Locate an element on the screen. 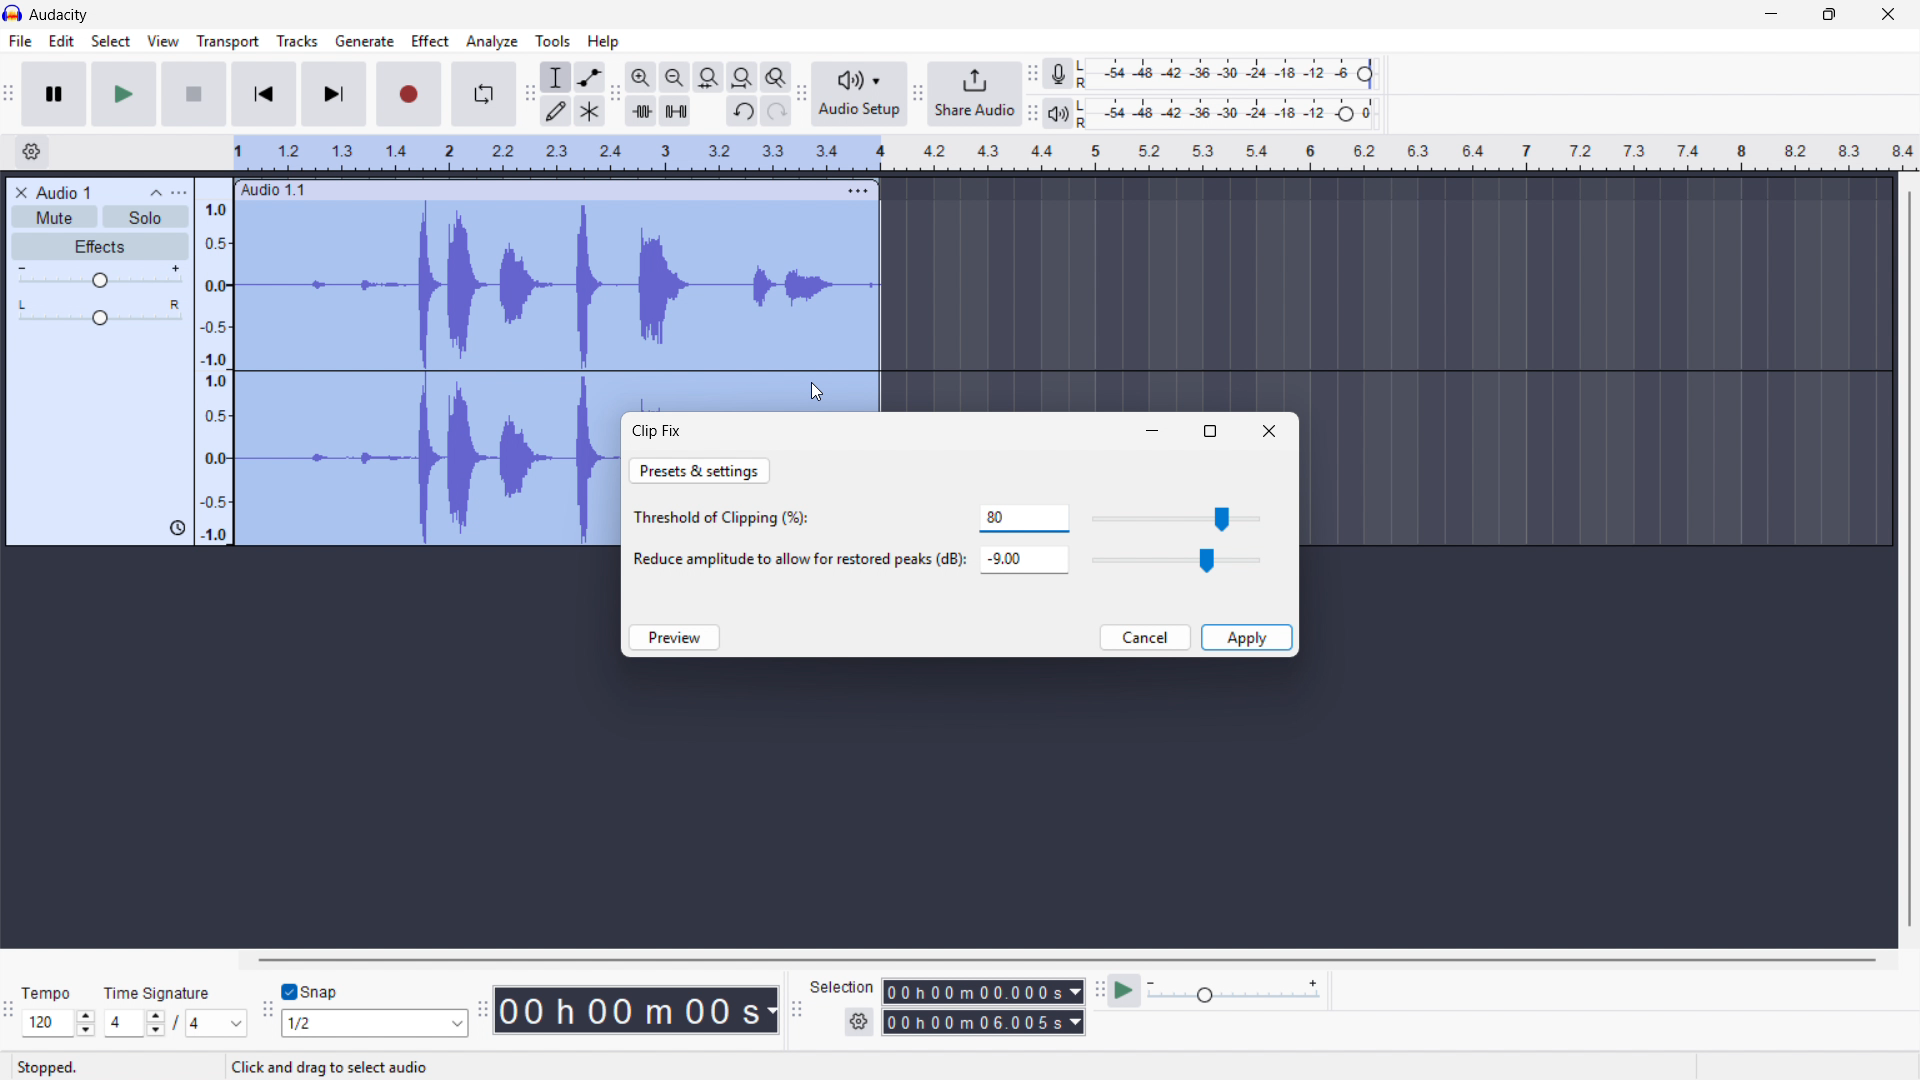 Image resolution: width=1920 pixels, height=1080 pixels. undo is located at coordinates (742, 112).